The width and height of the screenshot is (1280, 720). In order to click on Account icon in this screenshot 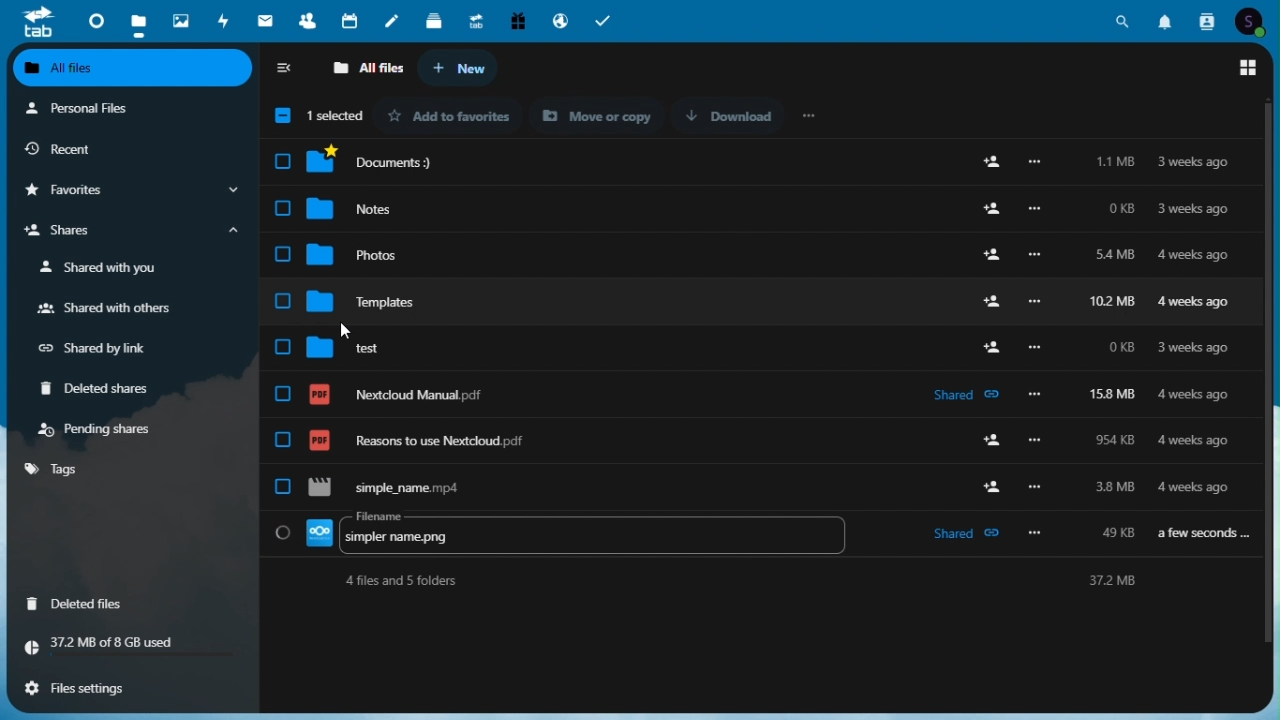, I will do `click(1255, 19)`.